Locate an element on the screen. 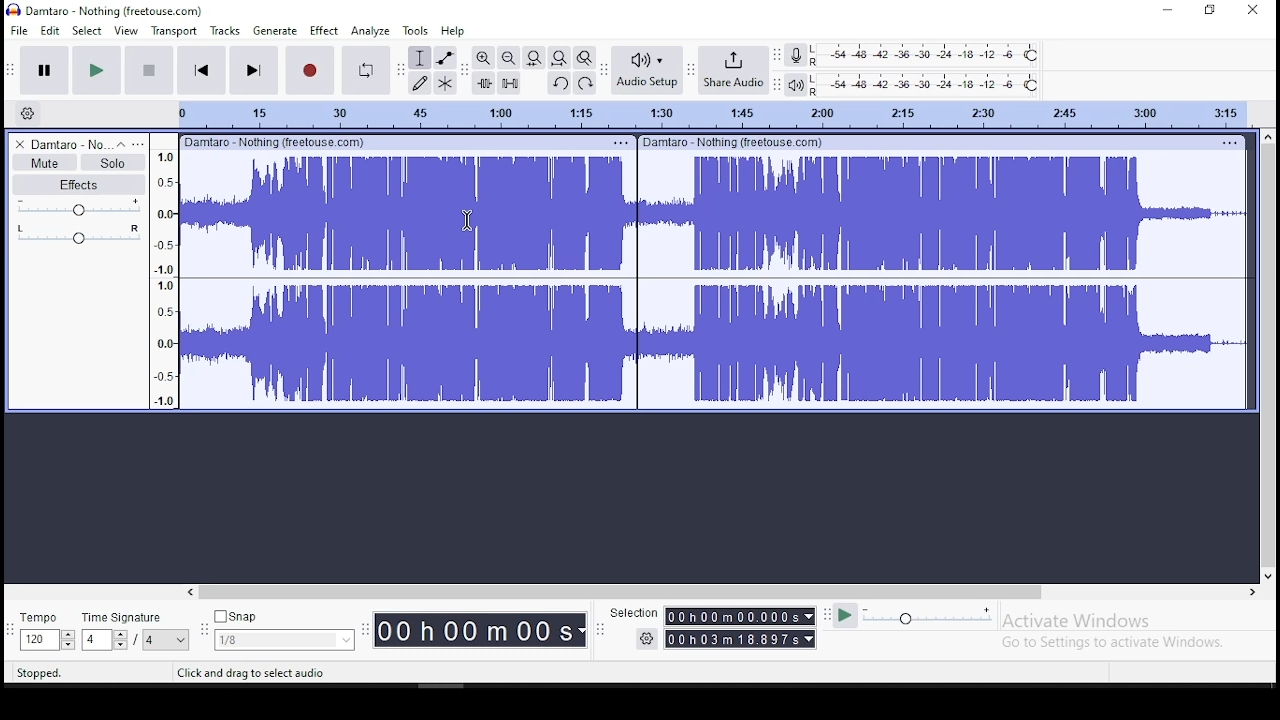 This screenshot has height=720, width=1280. envelope tool is located at coordinates (445, 58).